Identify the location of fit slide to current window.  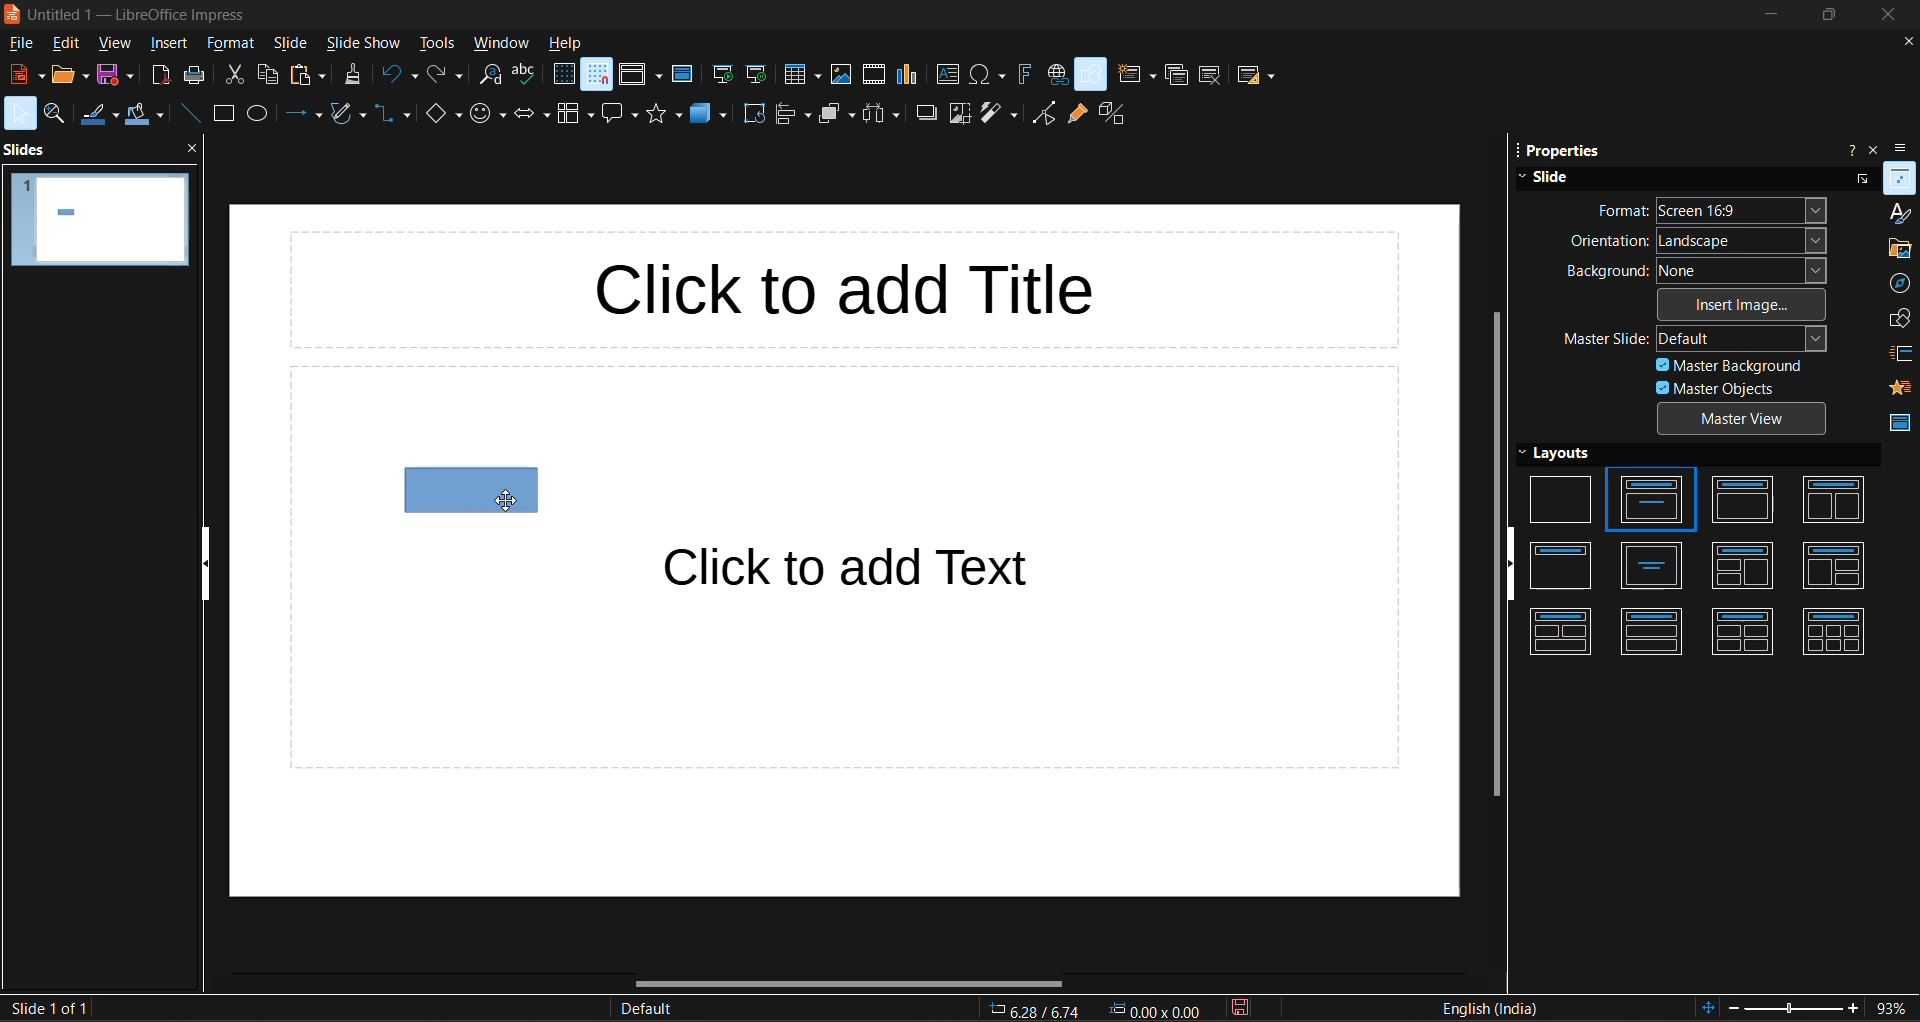
(1707, 1005).